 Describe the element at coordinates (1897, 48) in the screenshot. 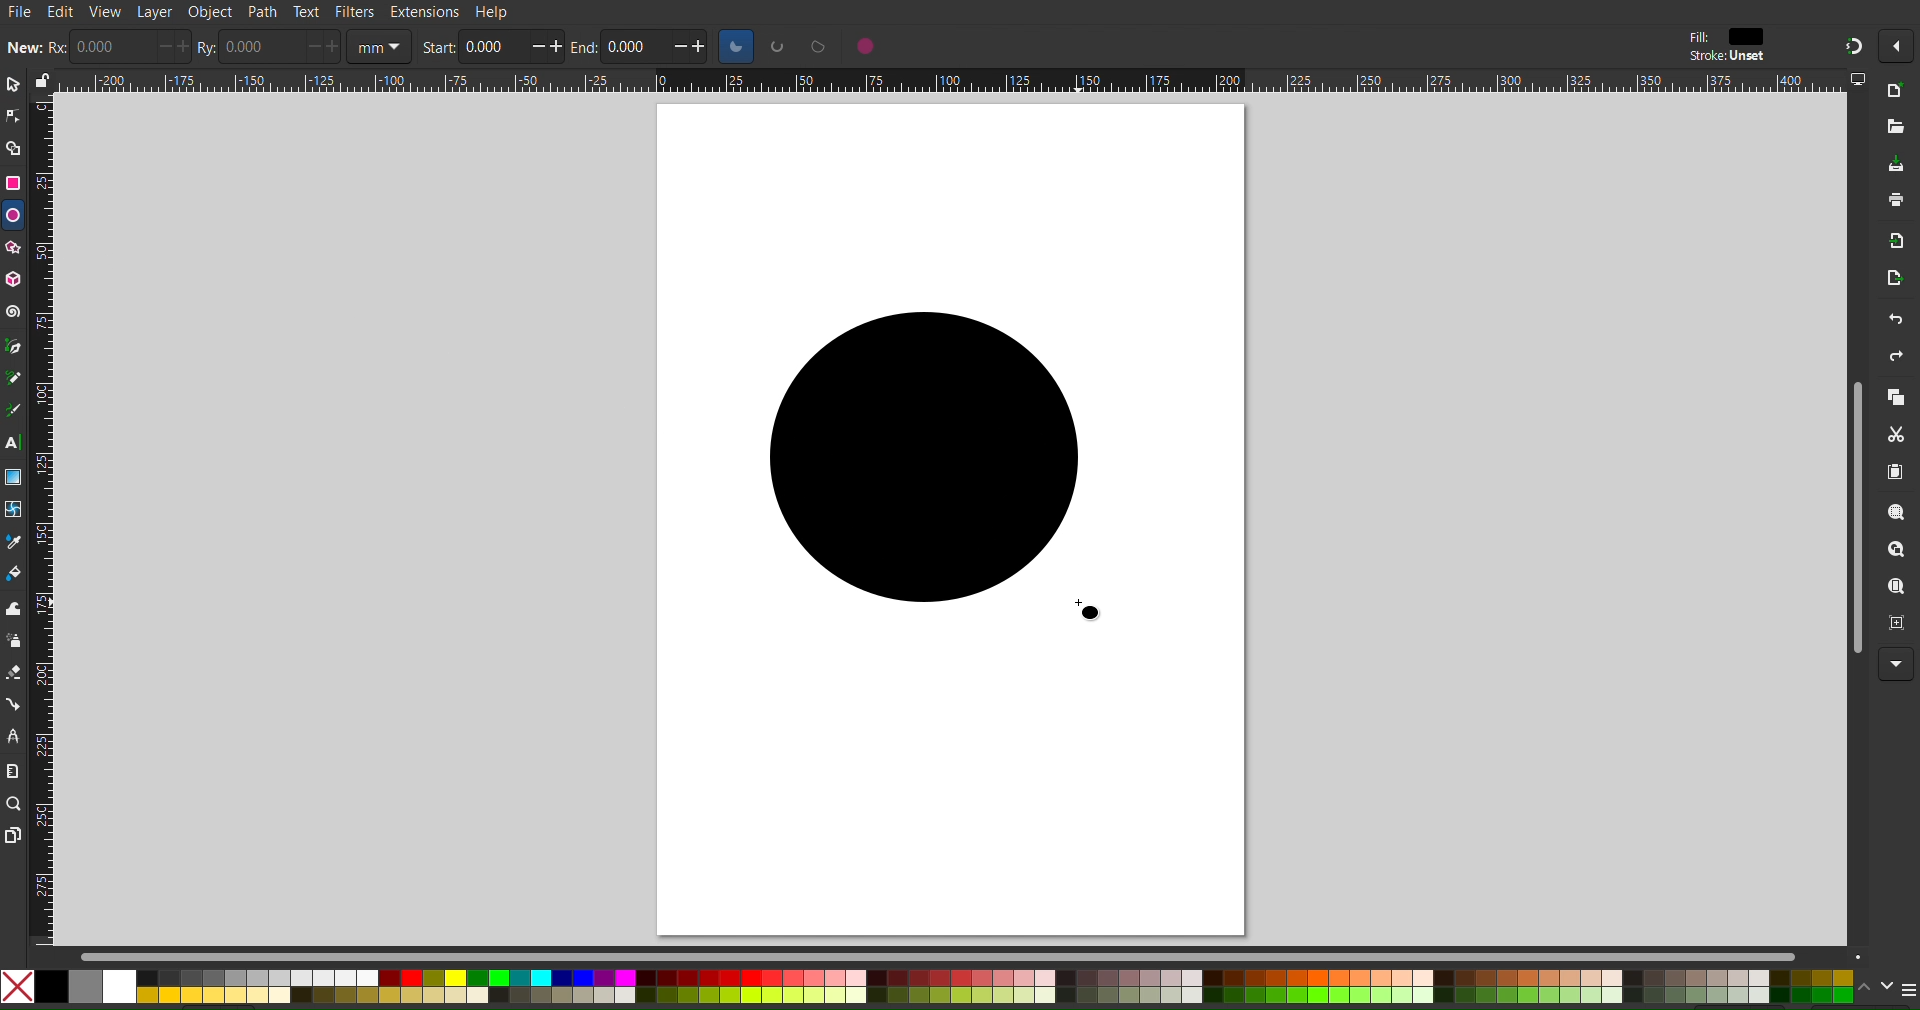

I see `More options` at that location.